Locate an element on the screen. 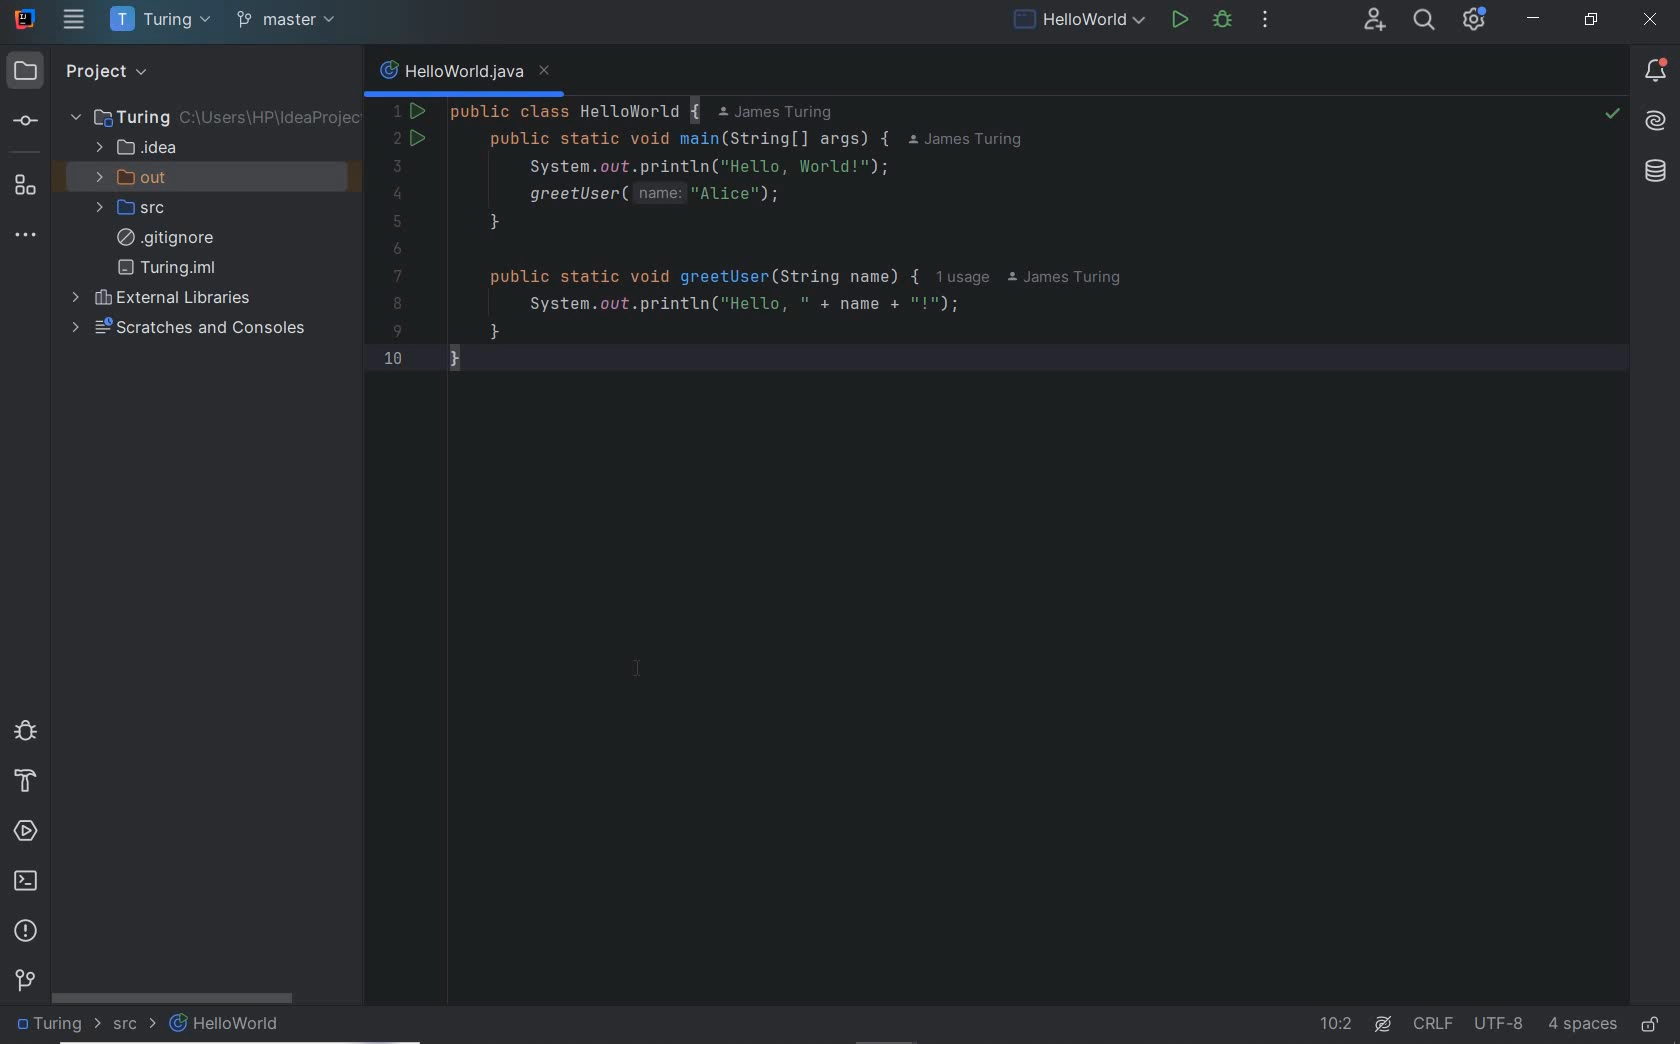 The image size is (1680, 1044). NOTIFICATIONS is located at coordinates (1656, 72).